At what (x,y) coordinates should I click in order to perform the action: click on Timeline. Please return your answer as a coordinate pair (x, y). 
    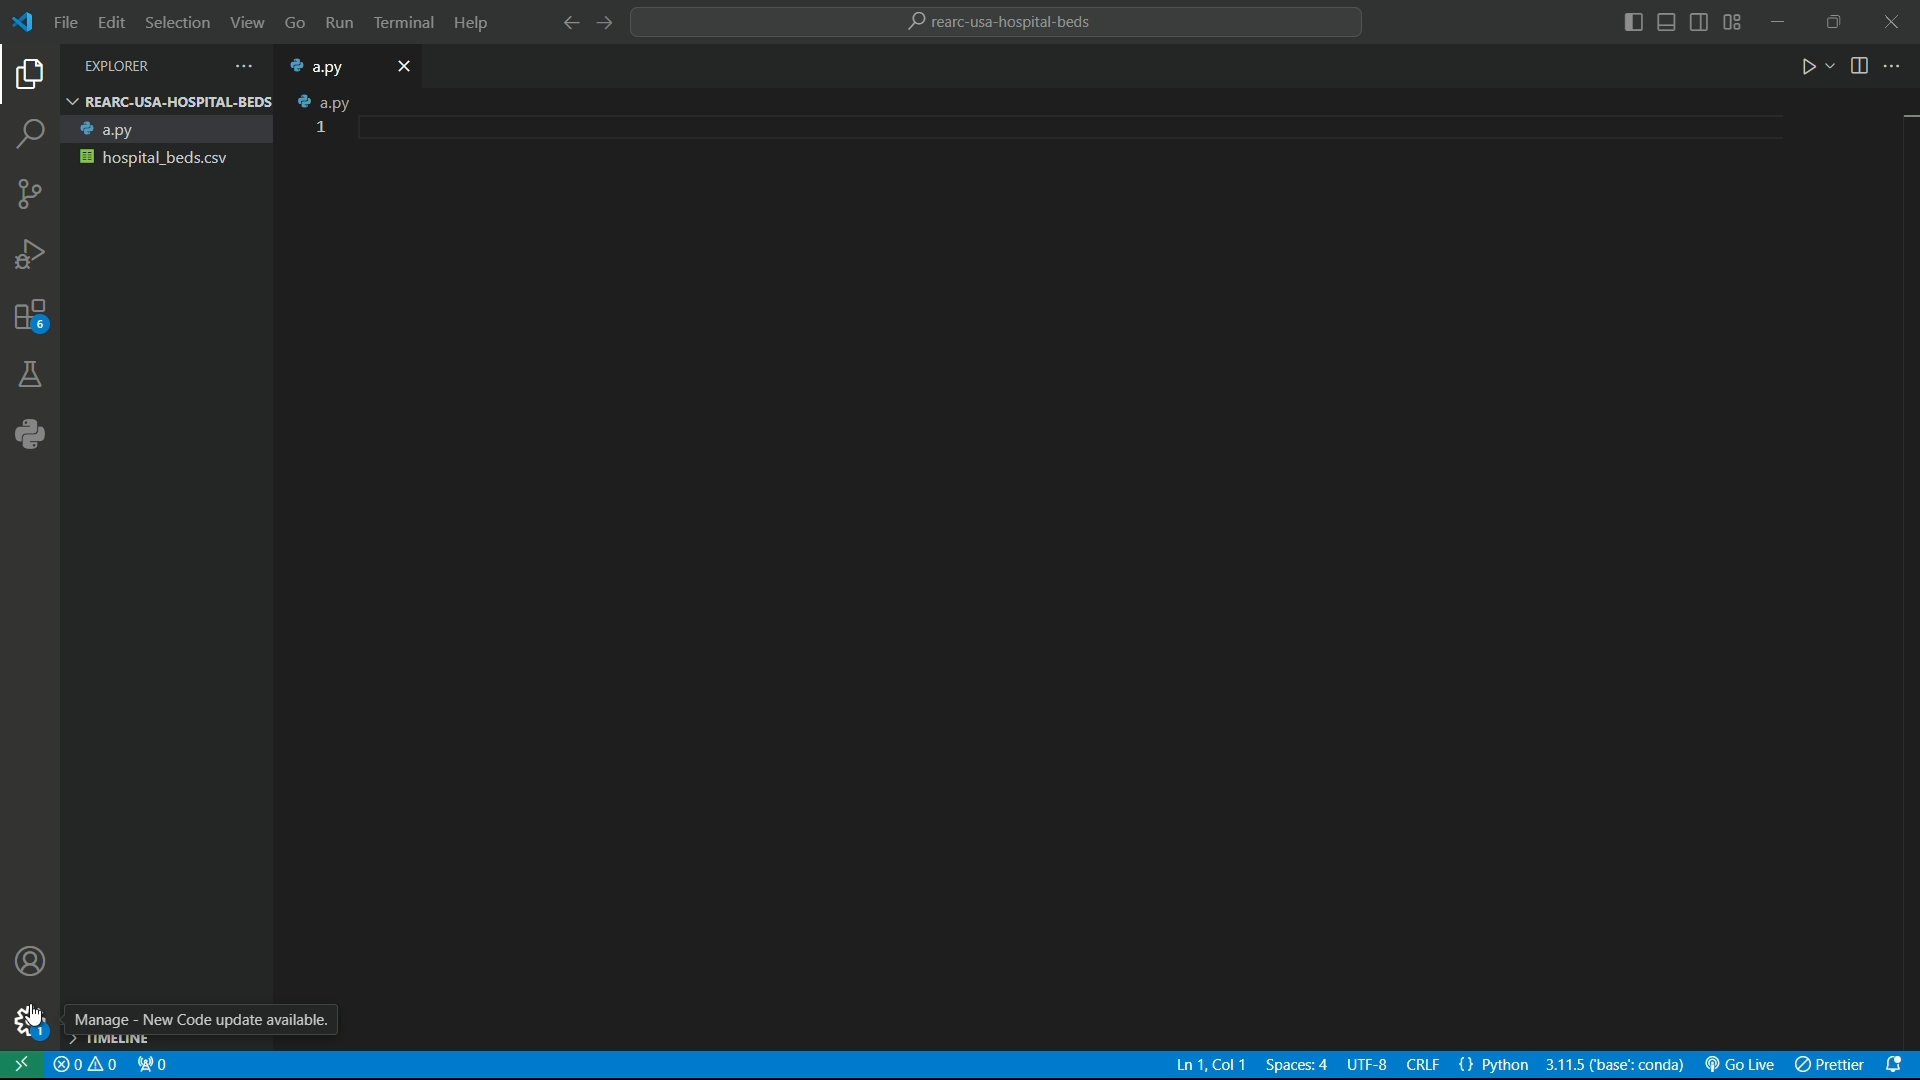
    Looking at the image, I should click on (119, 1041).